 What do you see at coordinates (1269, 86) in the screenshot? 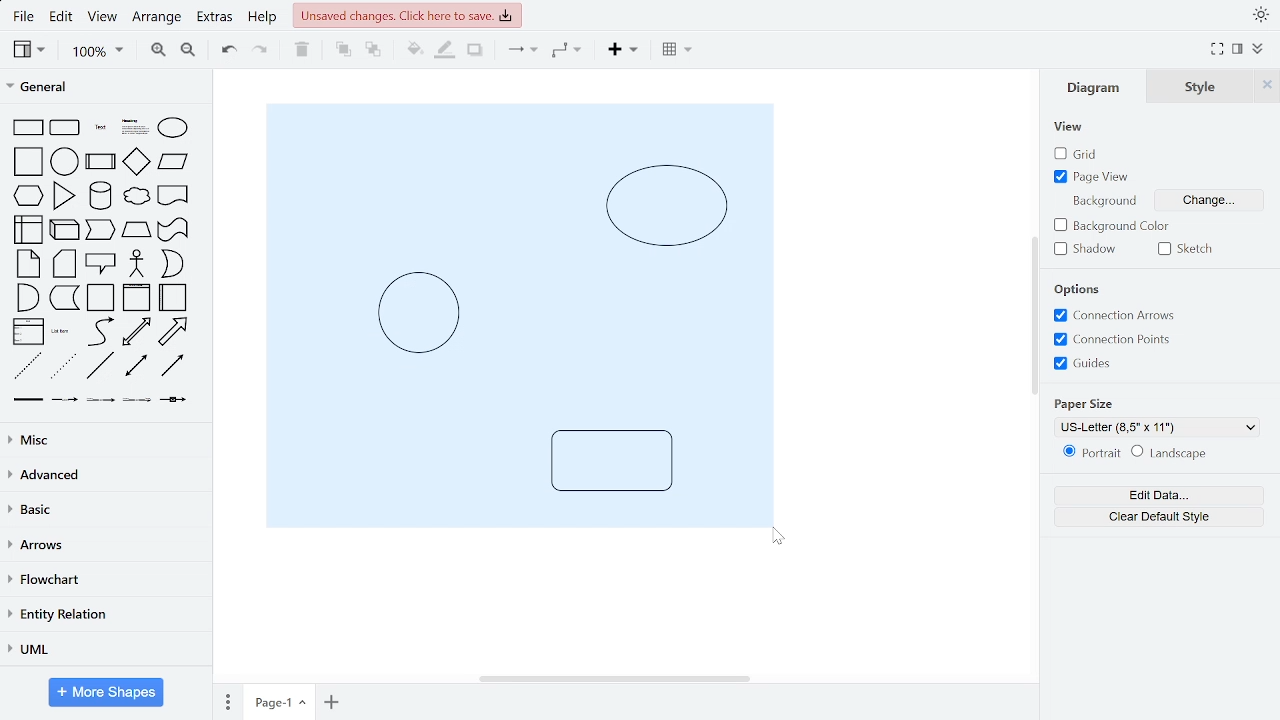
I see `close` at bounding box center [1269, 86].